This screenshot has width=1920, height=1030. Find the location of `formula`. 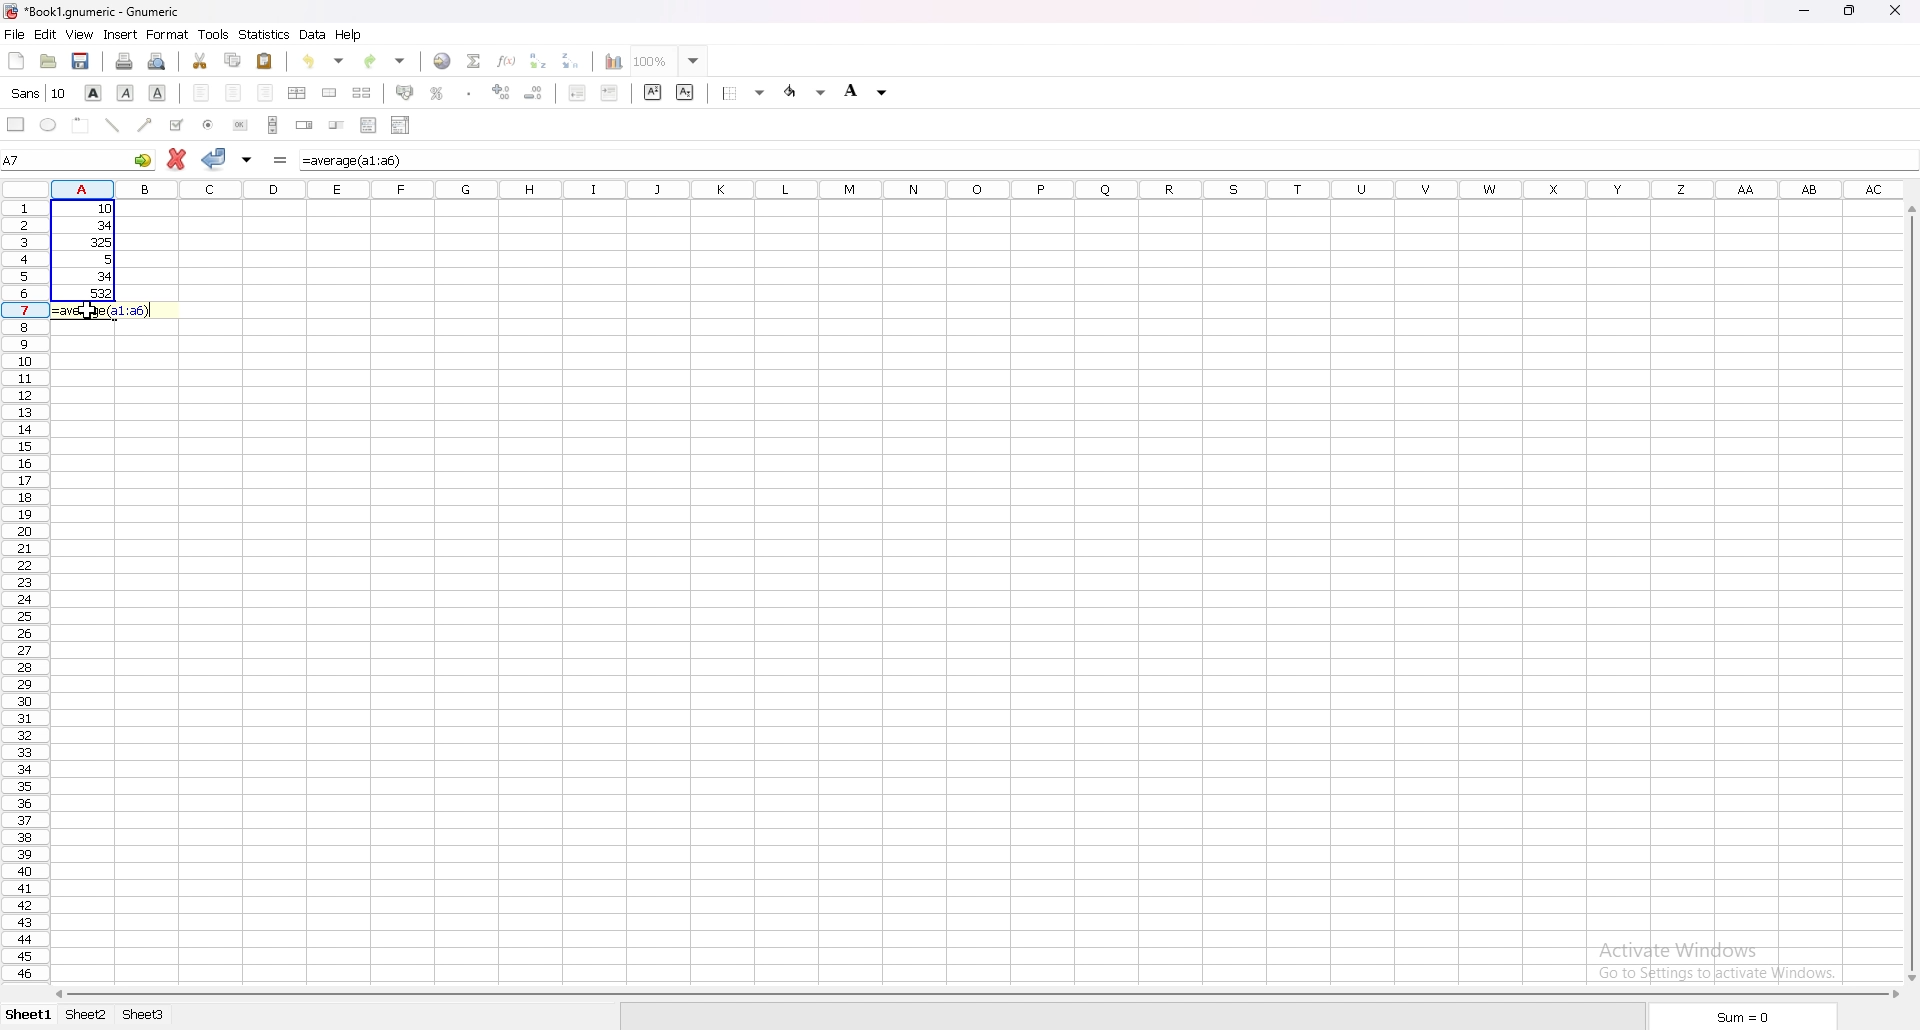

formula is located at coordinates (279, 159).